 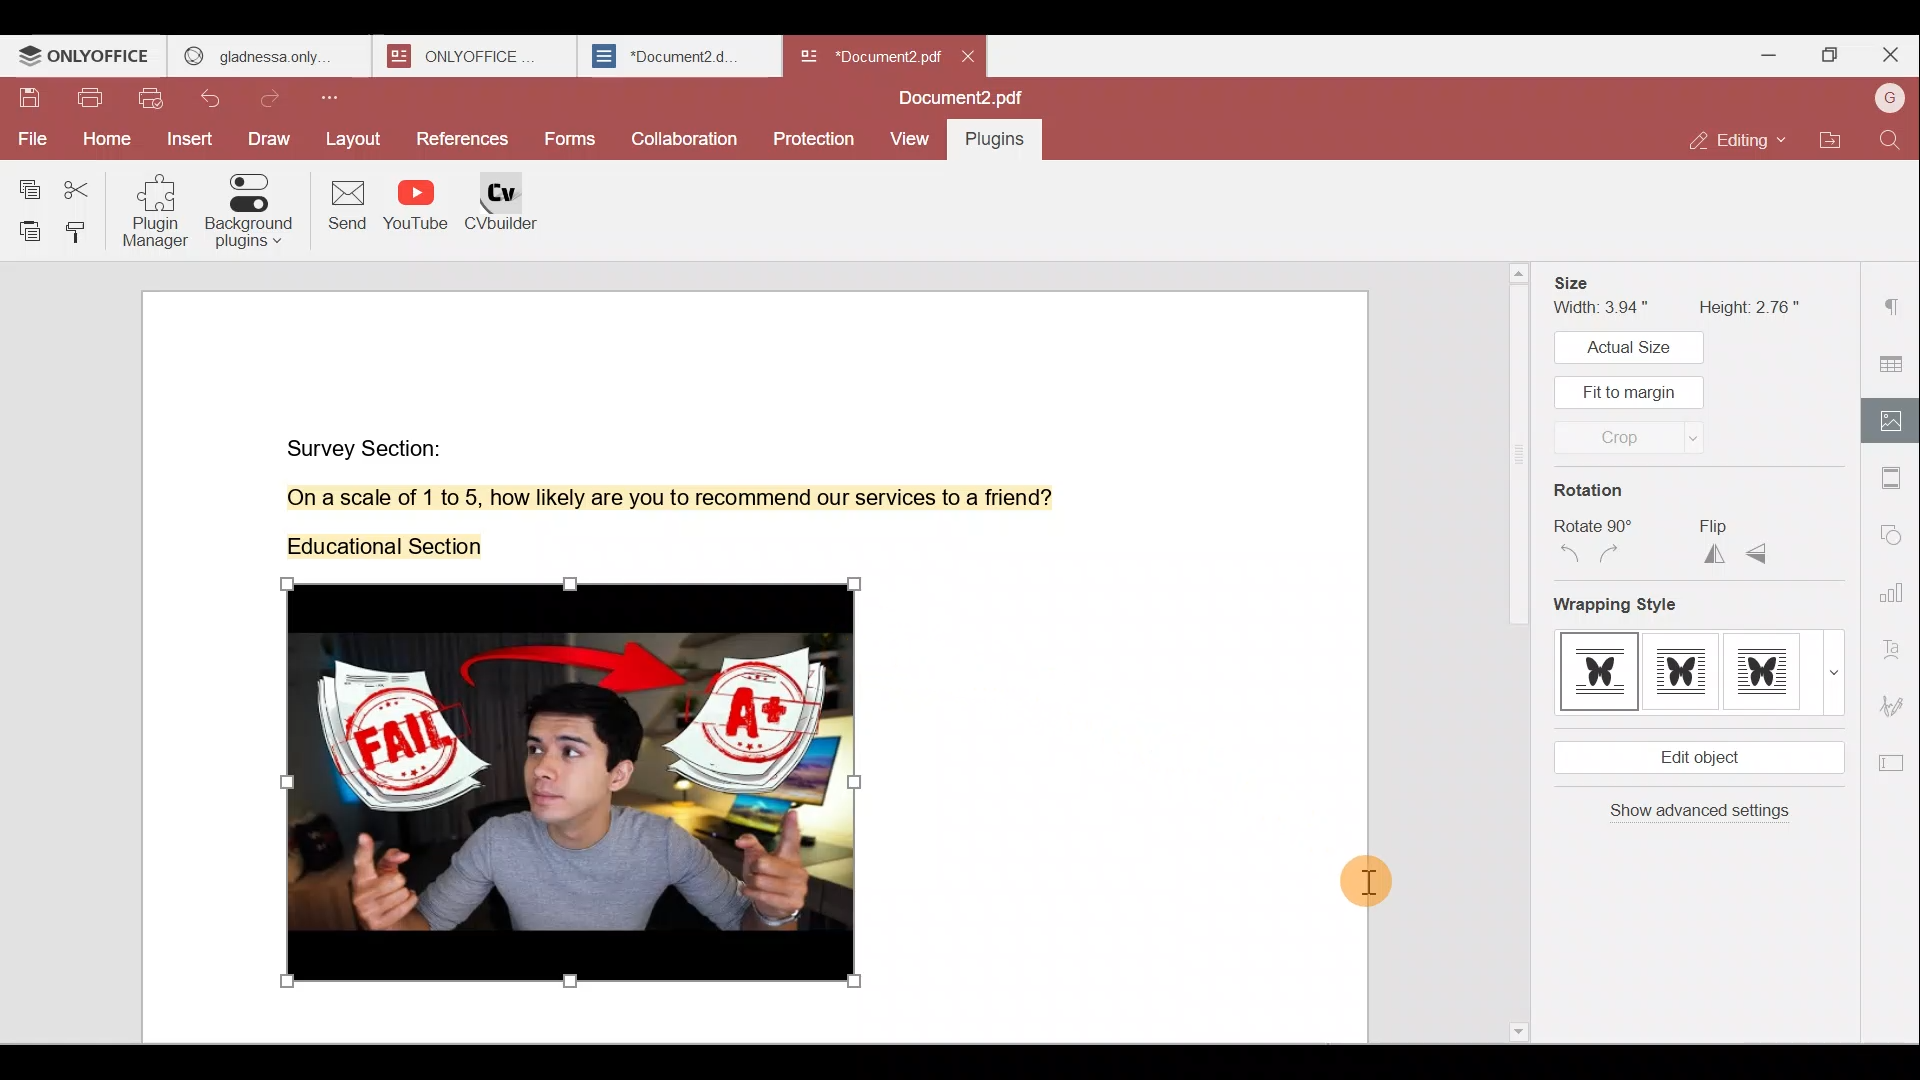 What do you see at coordinates (678, 57) in the screenshot?
I see `Document2.d` at bounding box center [678, 57].